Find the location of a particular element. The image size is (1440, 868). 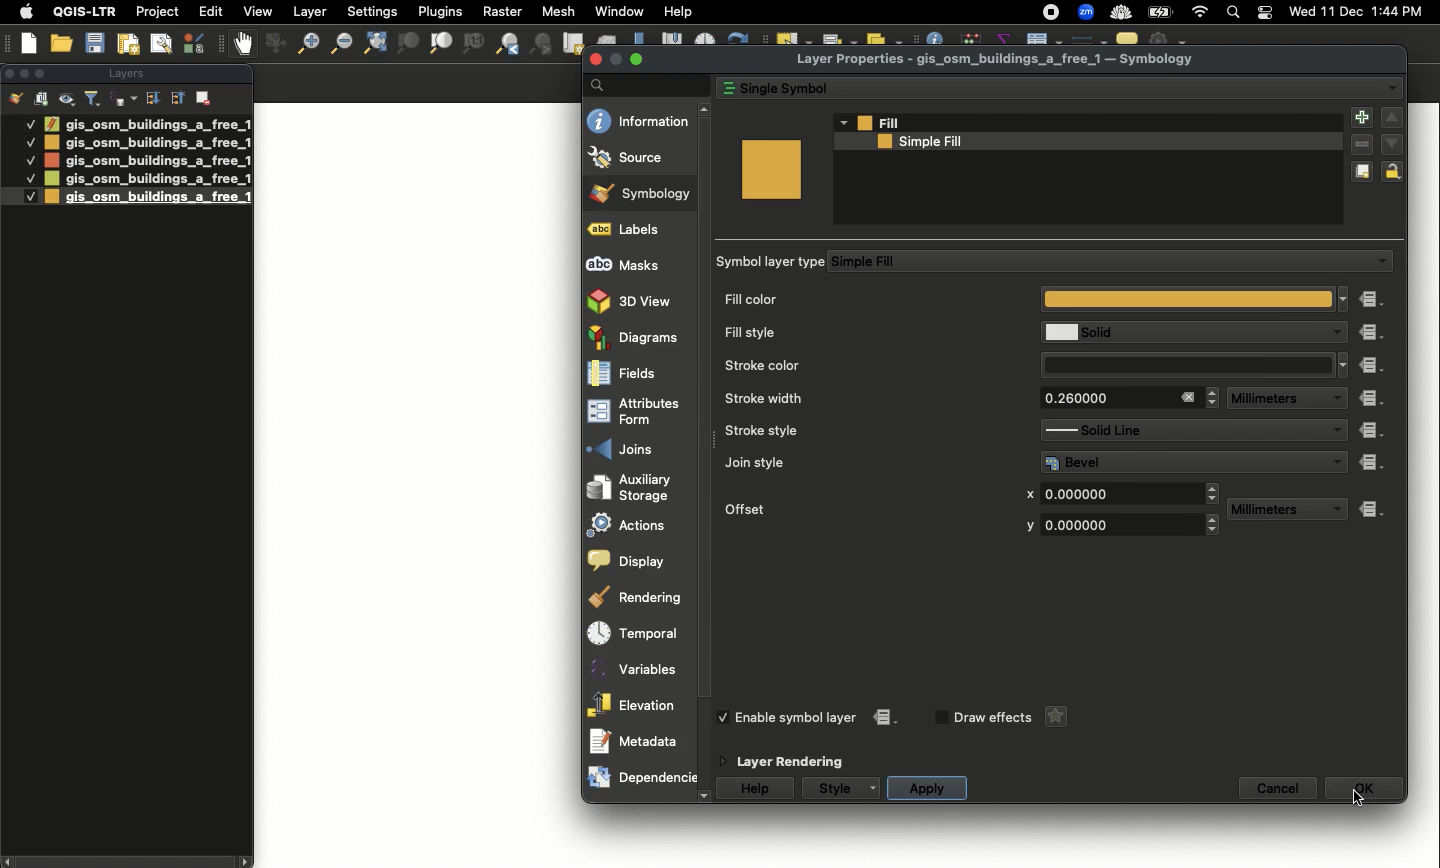

Stroke style is located at coordinates (861, 431).